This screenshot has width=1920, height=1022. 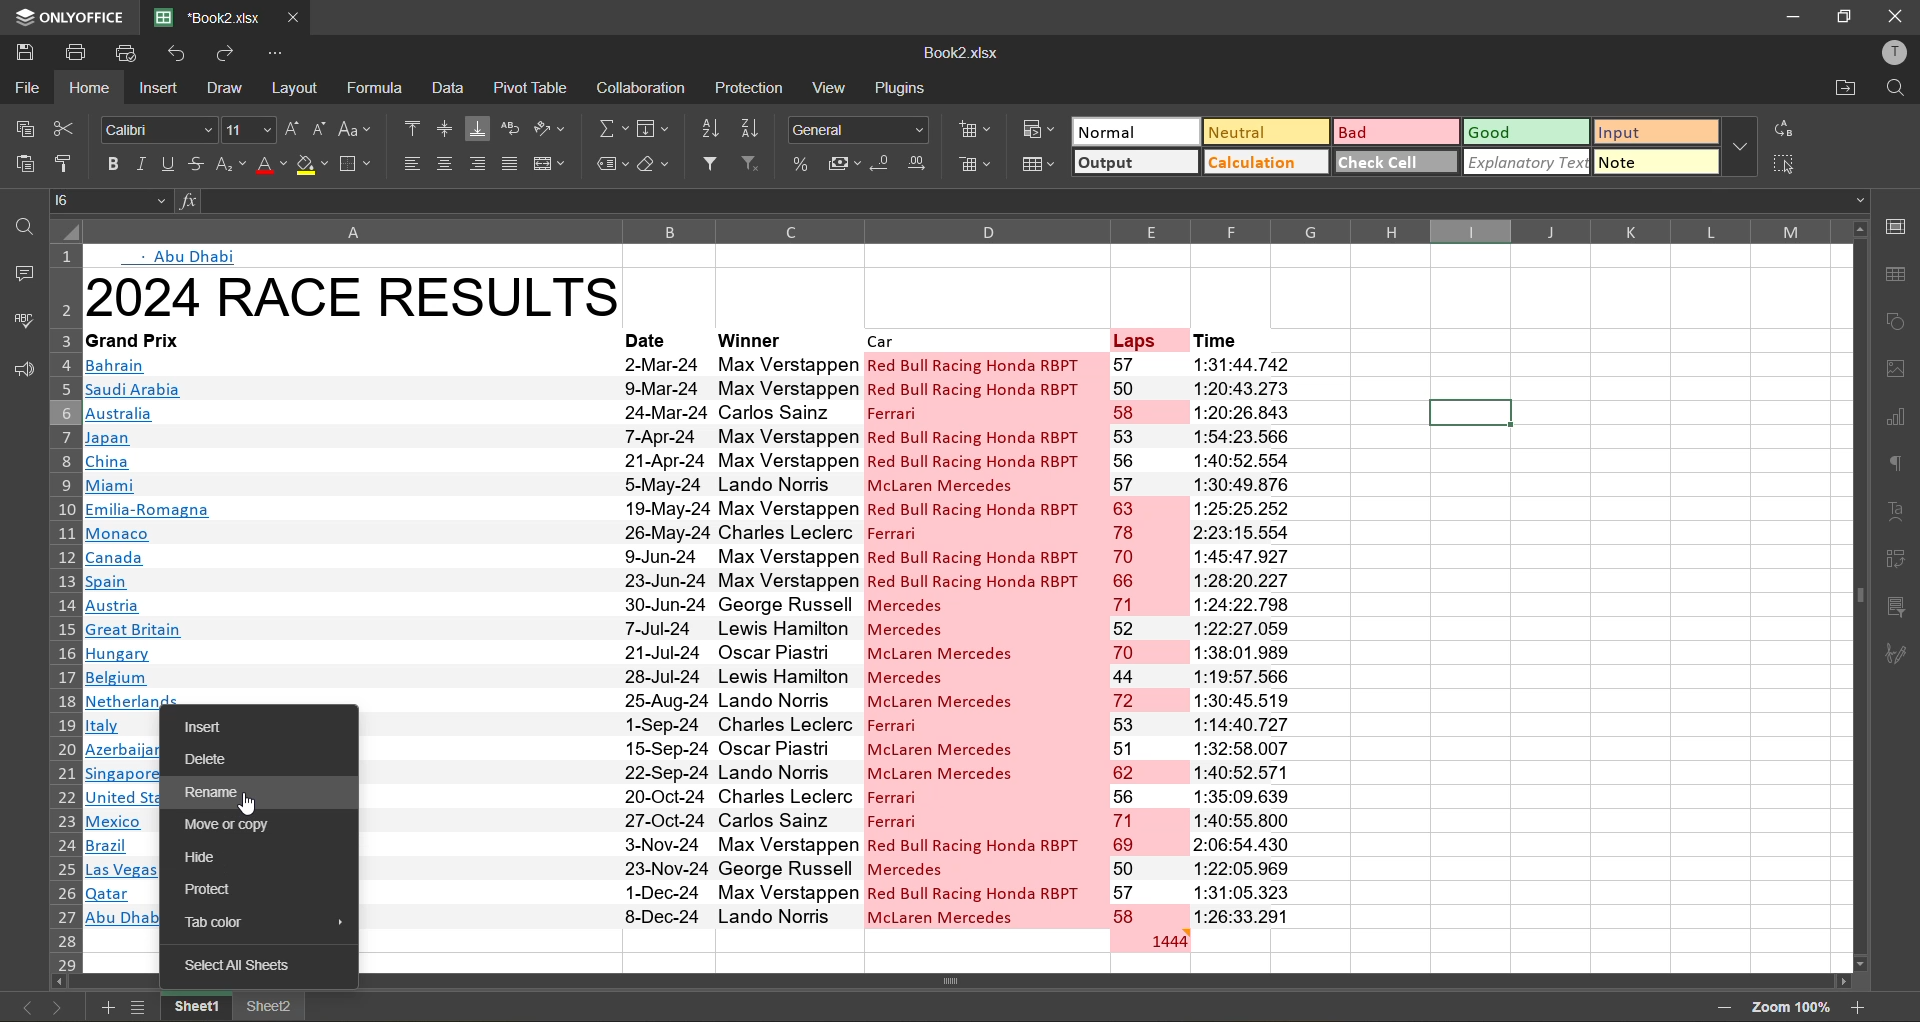 I want to click on pivot table, so click(x=1898, y=562).